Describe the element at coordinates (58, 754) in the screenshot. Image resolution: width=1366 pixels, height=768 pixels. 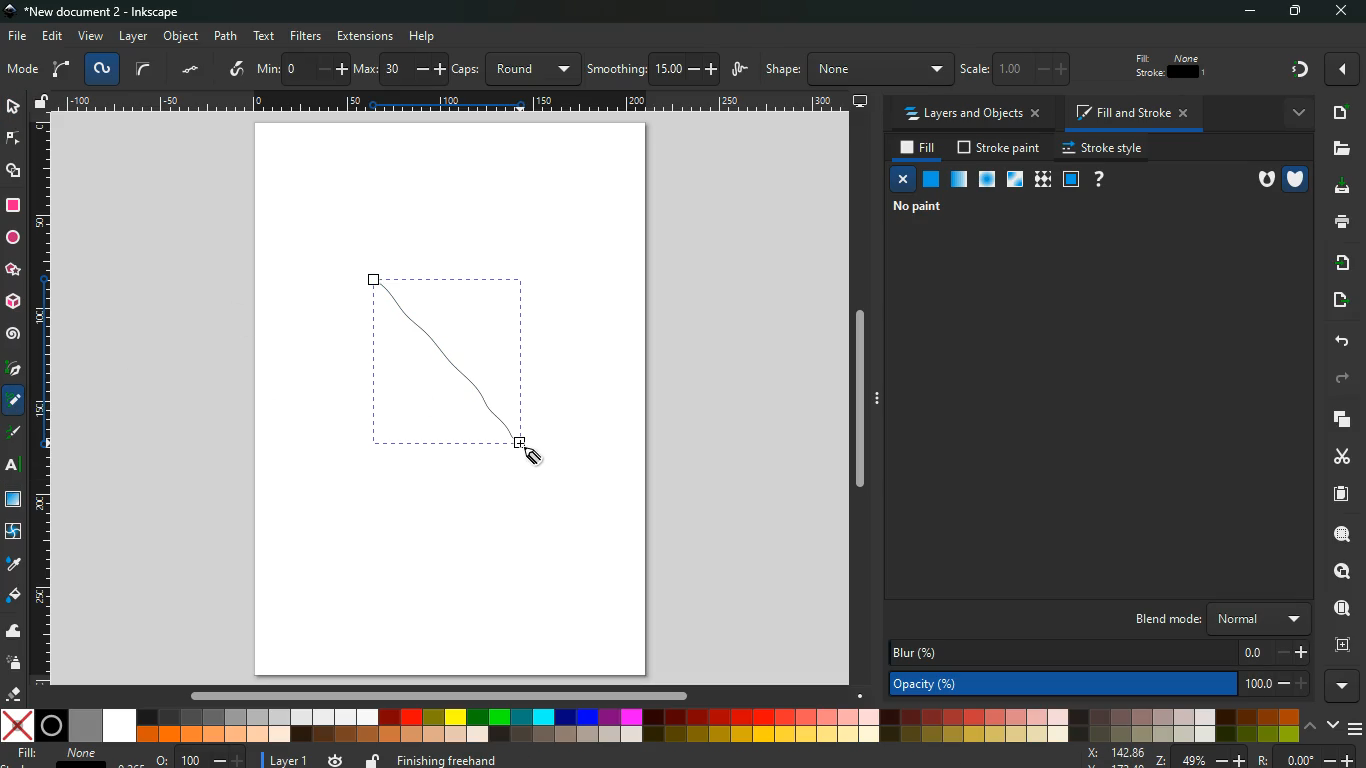
I see `fill` at that location.